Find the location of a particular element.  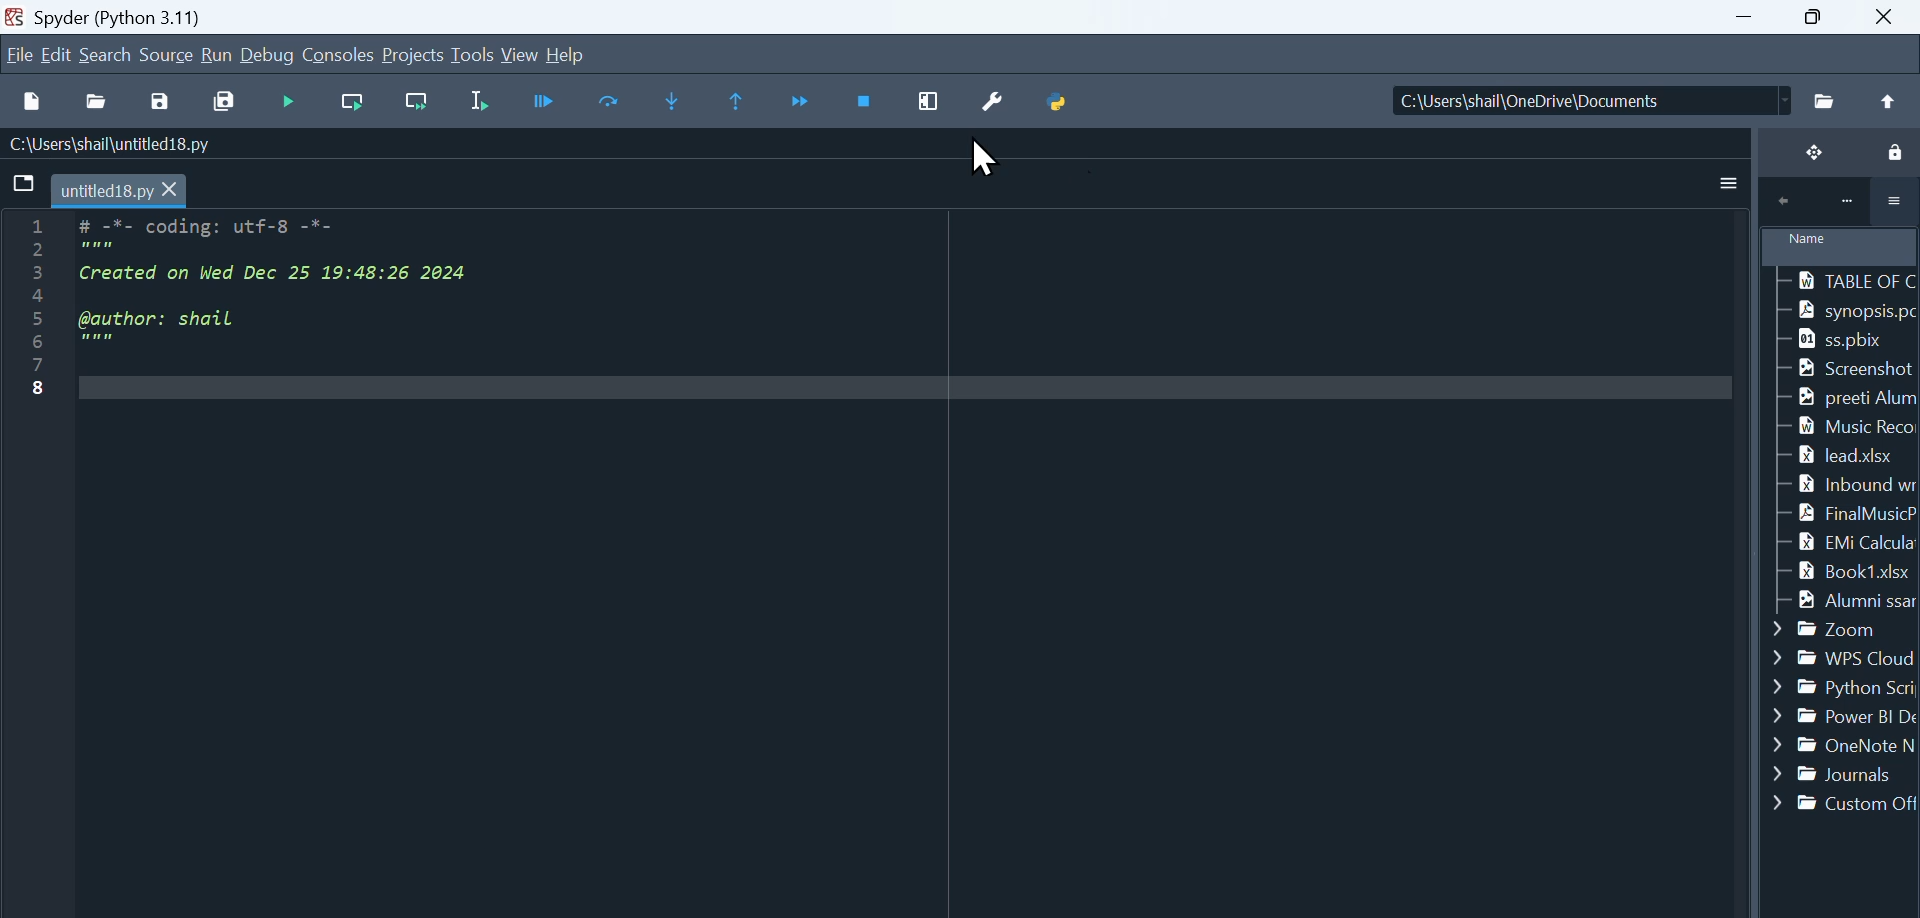

Run selected cell is located at coordinates (485, 101).